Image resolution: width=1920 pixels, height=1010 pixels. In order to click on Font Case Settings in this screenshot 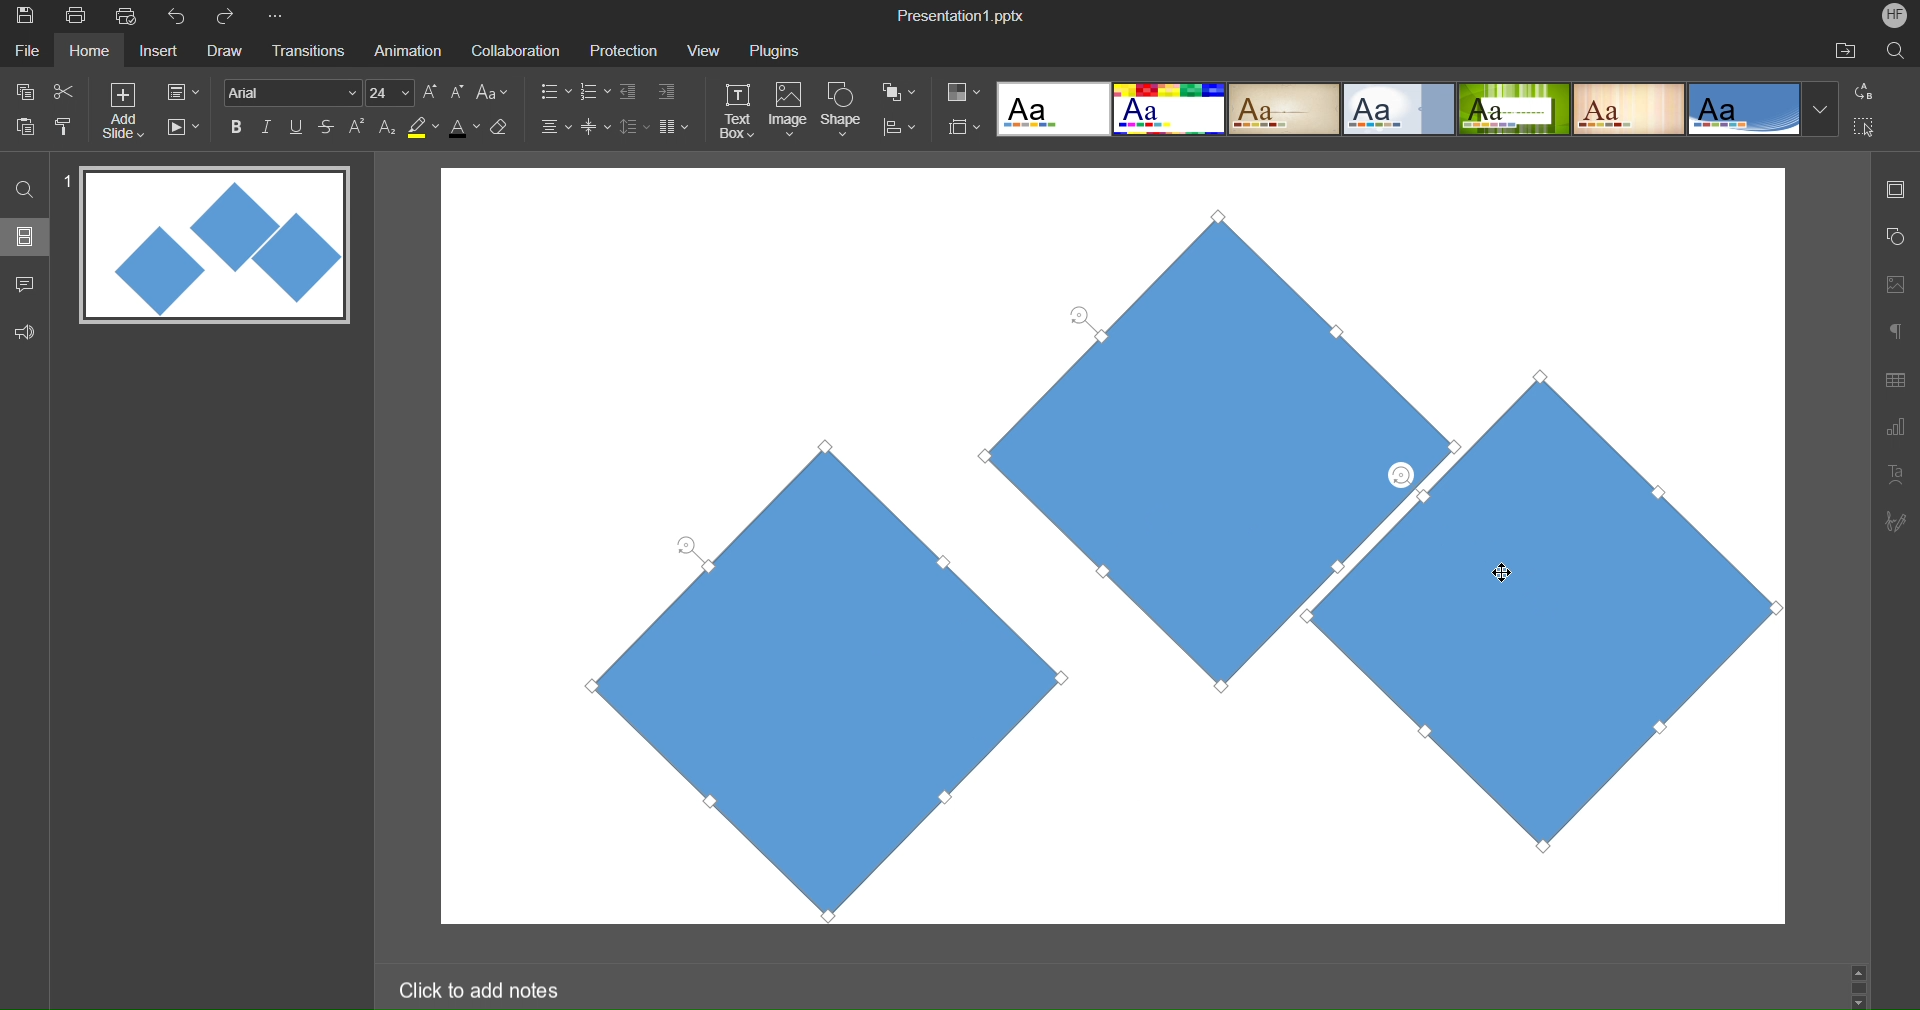, I will do `click(493, 91)`.